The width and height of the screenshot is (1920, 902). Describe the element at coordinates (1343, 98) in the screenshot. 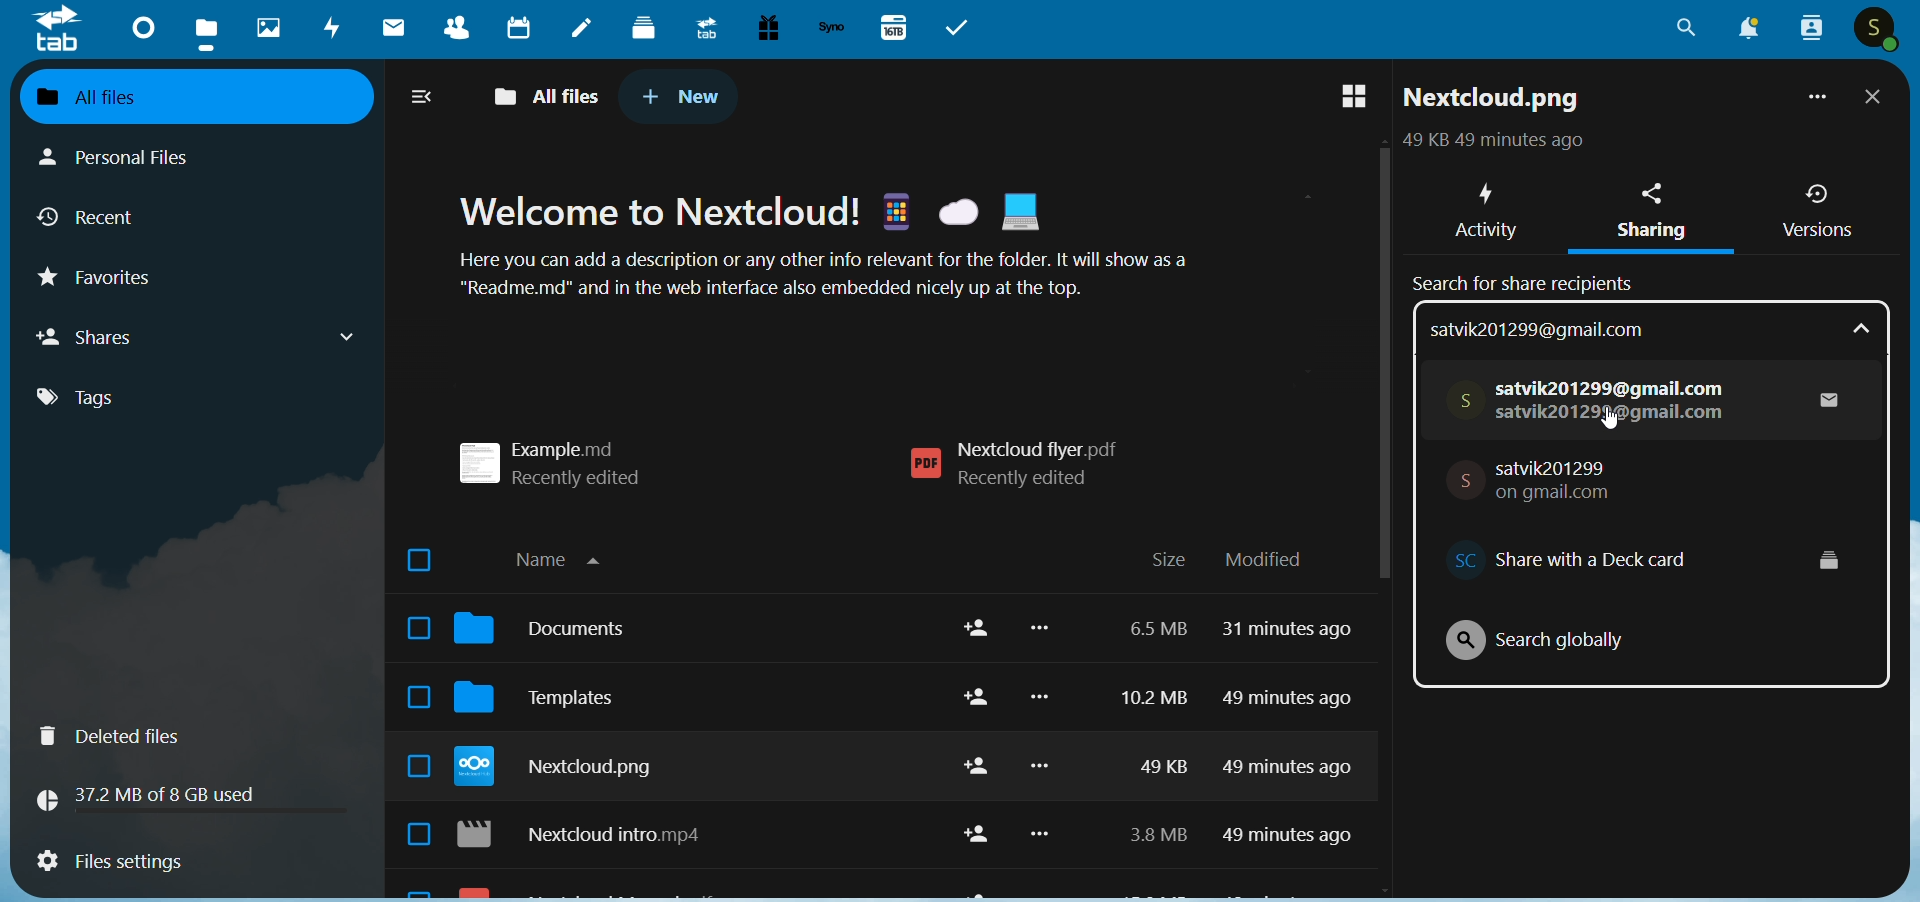

I see `view` at that location.